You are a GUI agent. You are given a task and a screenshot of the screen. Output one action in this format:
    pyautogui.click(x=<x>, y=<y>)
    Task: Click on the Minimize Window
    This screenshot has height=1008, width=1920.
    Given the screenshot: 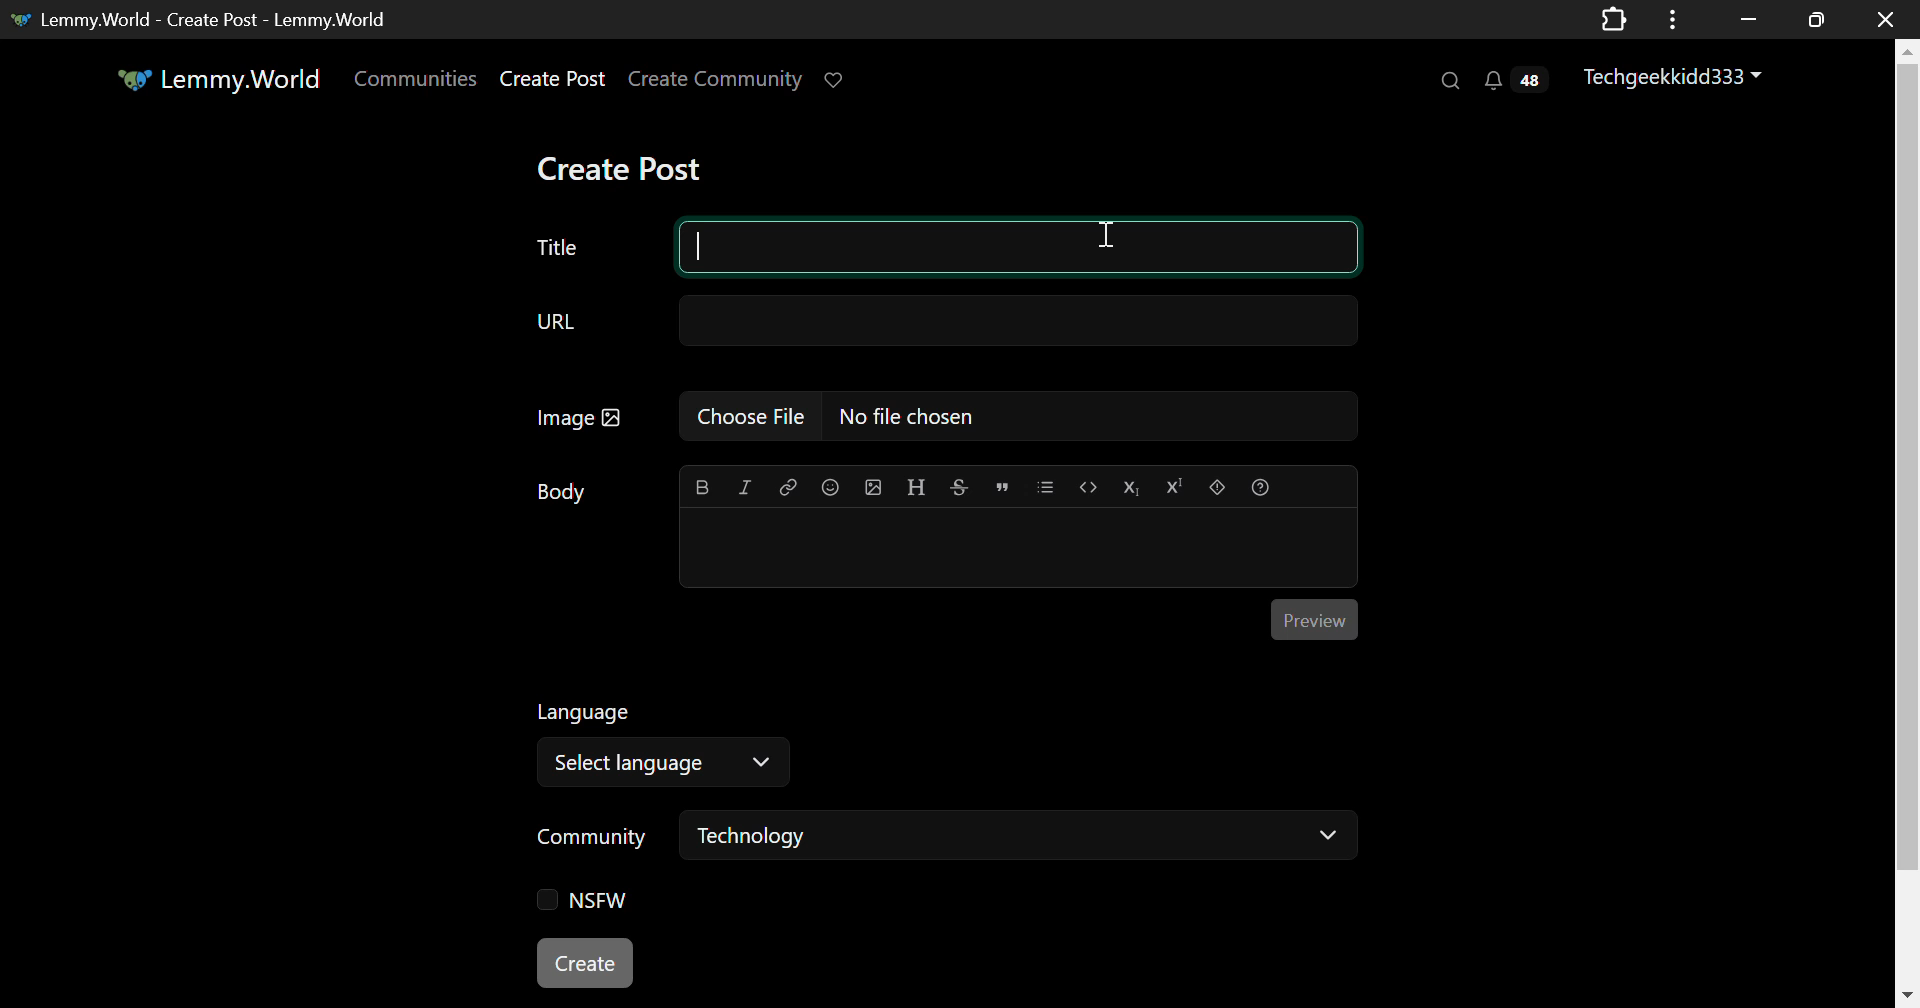 What is the action you would take?
    pyautogui.click(x=1812, y=19)
    